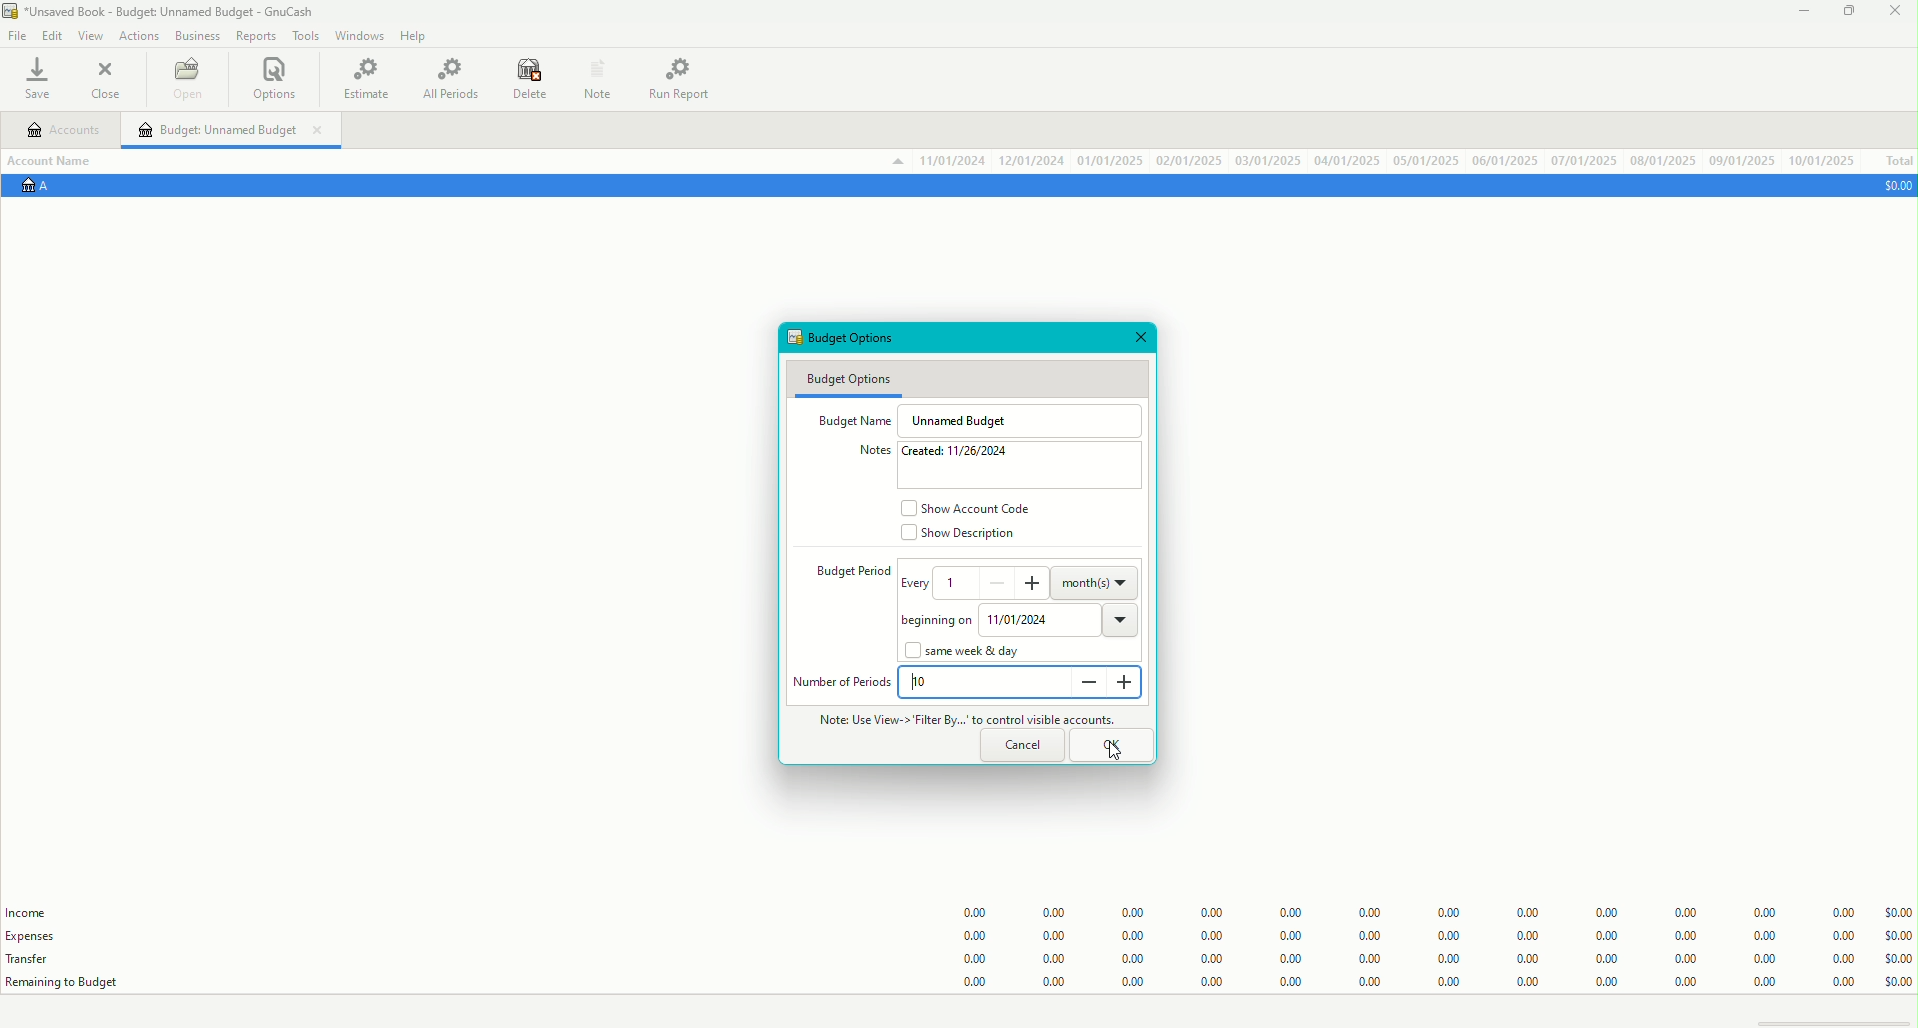 The width and height of the screenshot is (1918, 1028). I want to click on Unsaved Book - GnuCash, so click(163, 13).